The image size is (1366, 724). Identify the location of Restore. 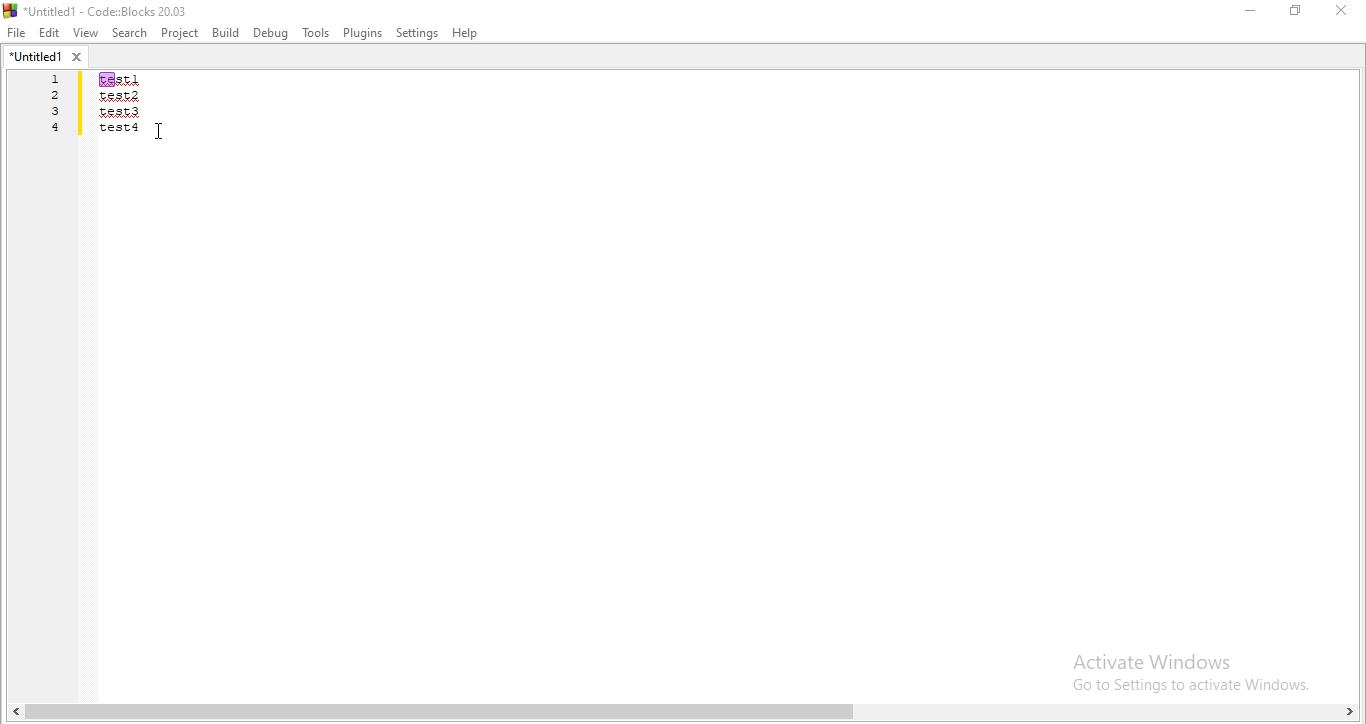
(1294, 13).